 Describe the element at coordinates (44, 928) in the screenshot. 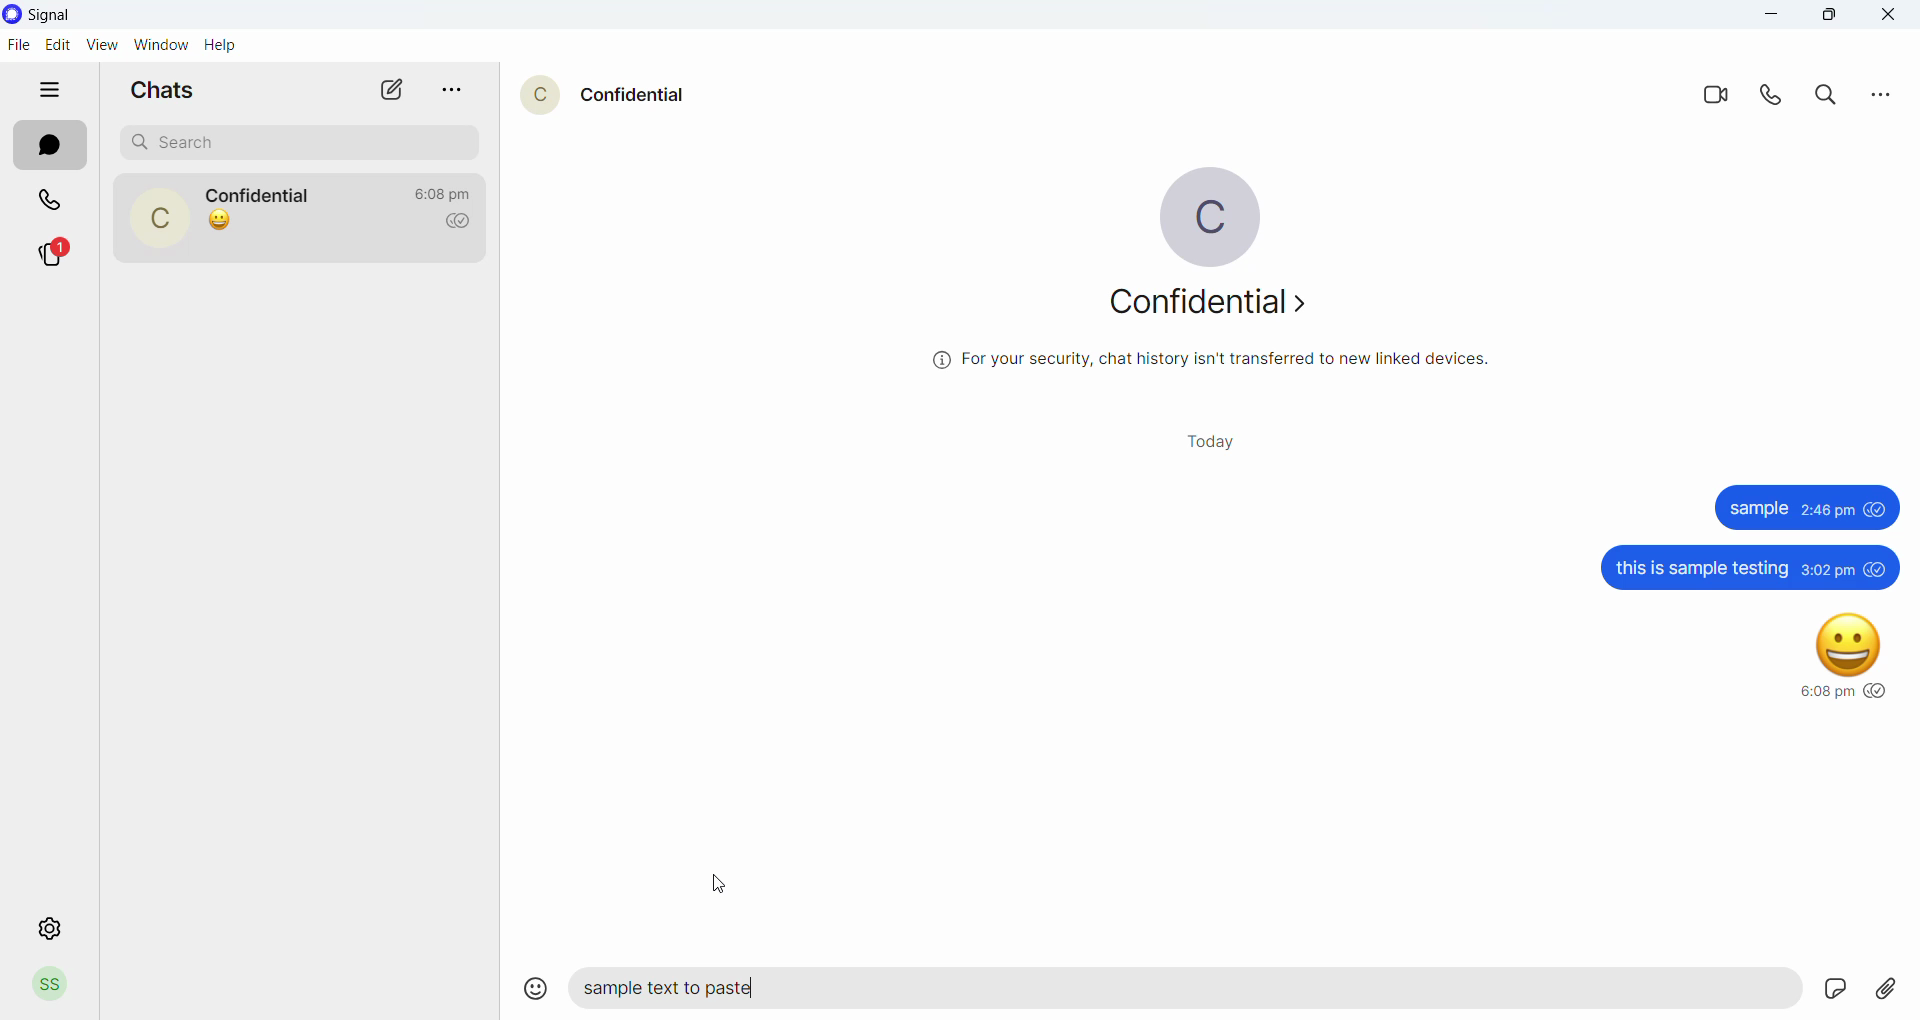

I see `setting` at that location.